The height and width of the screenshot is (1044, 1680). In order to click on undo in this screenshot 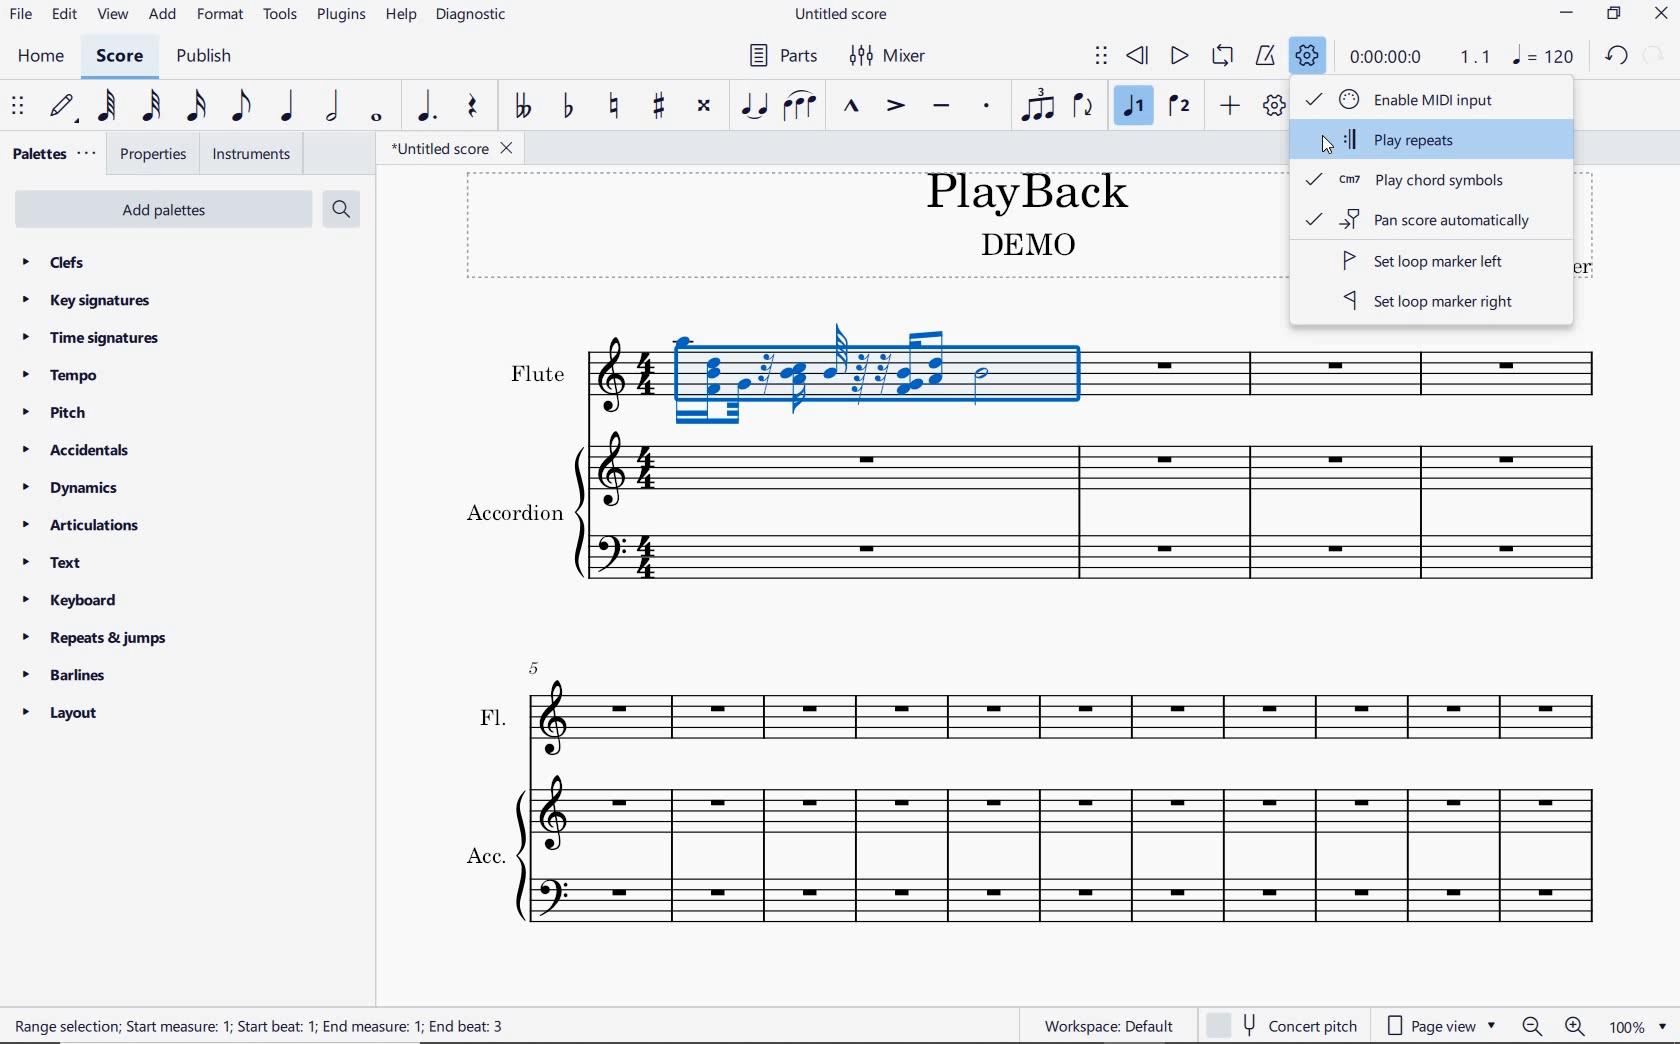, I will do `click(1616, 57)`.